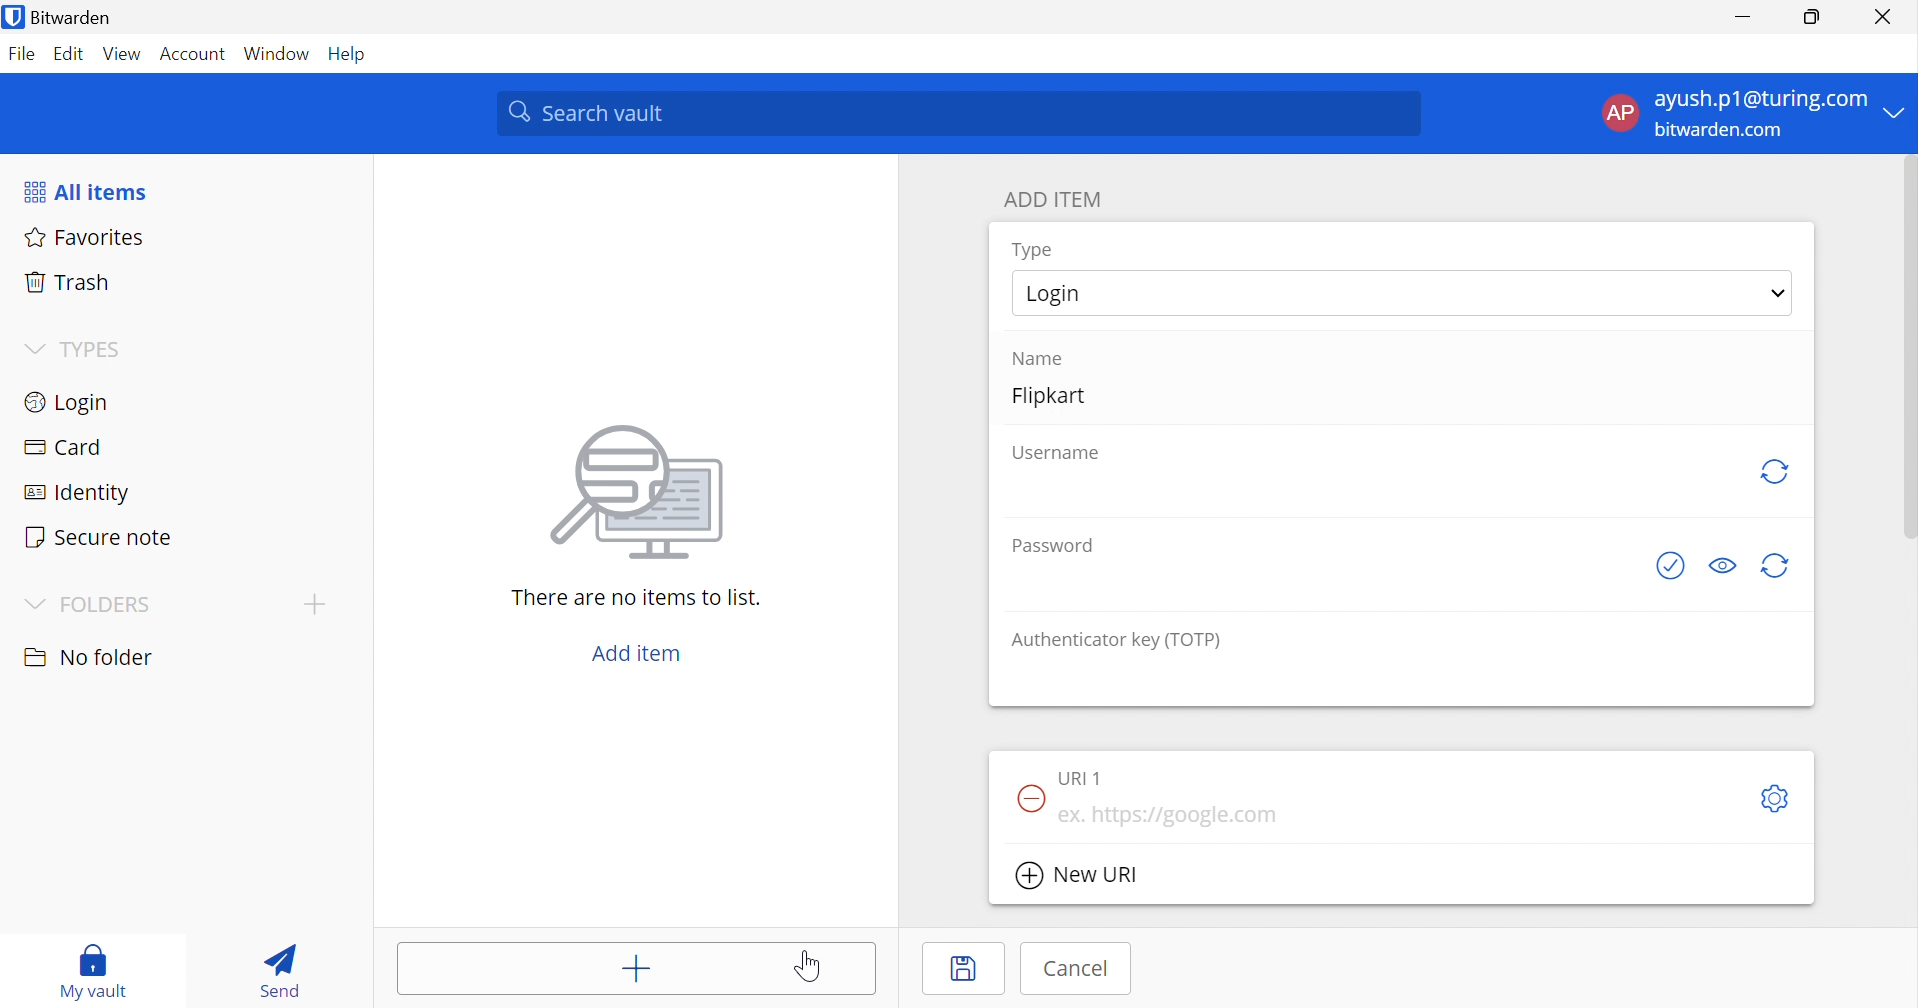 Image resolution: width=1918 pixels, height=1008 pixels. What do you see at coordinates (73, 19) in the screenshot?
I see `Bitwarden` at bounding box center [73, 19].